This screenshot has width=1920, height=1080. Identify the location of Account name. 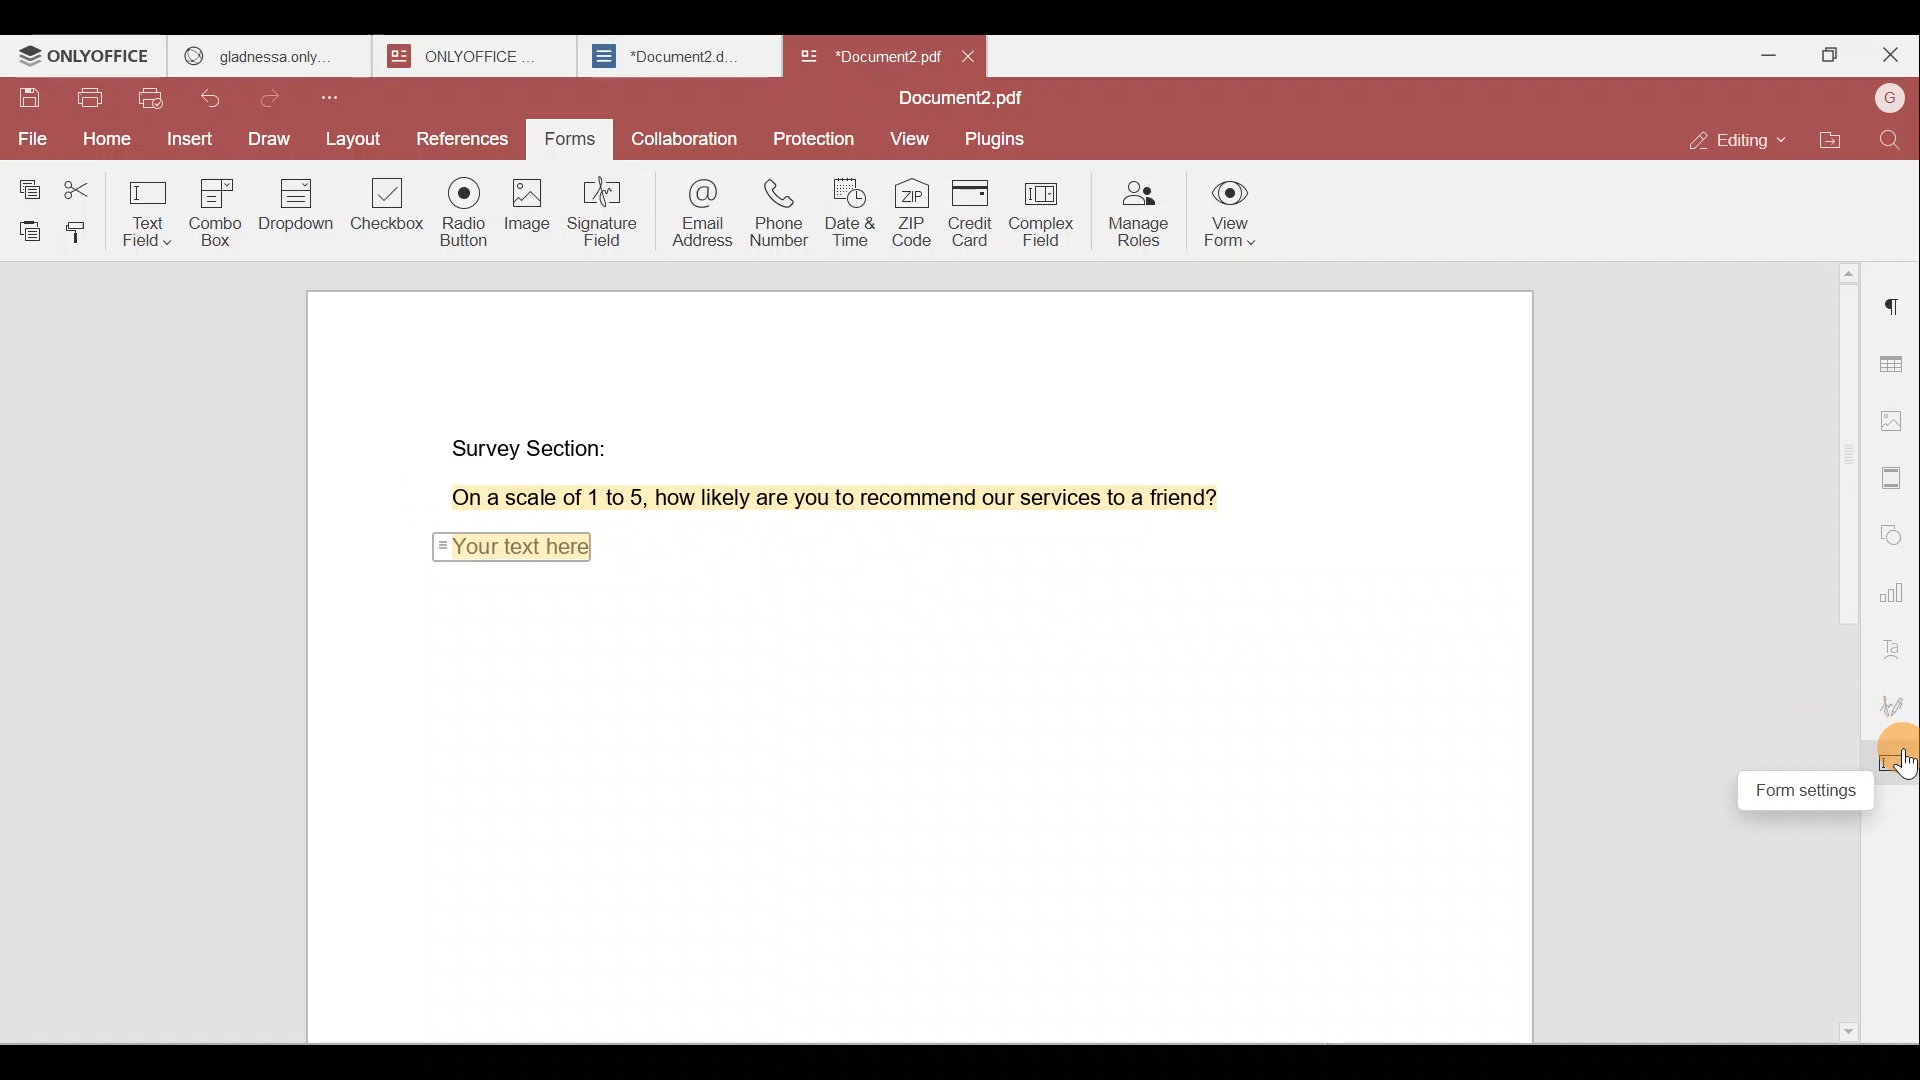
(1889, 100).